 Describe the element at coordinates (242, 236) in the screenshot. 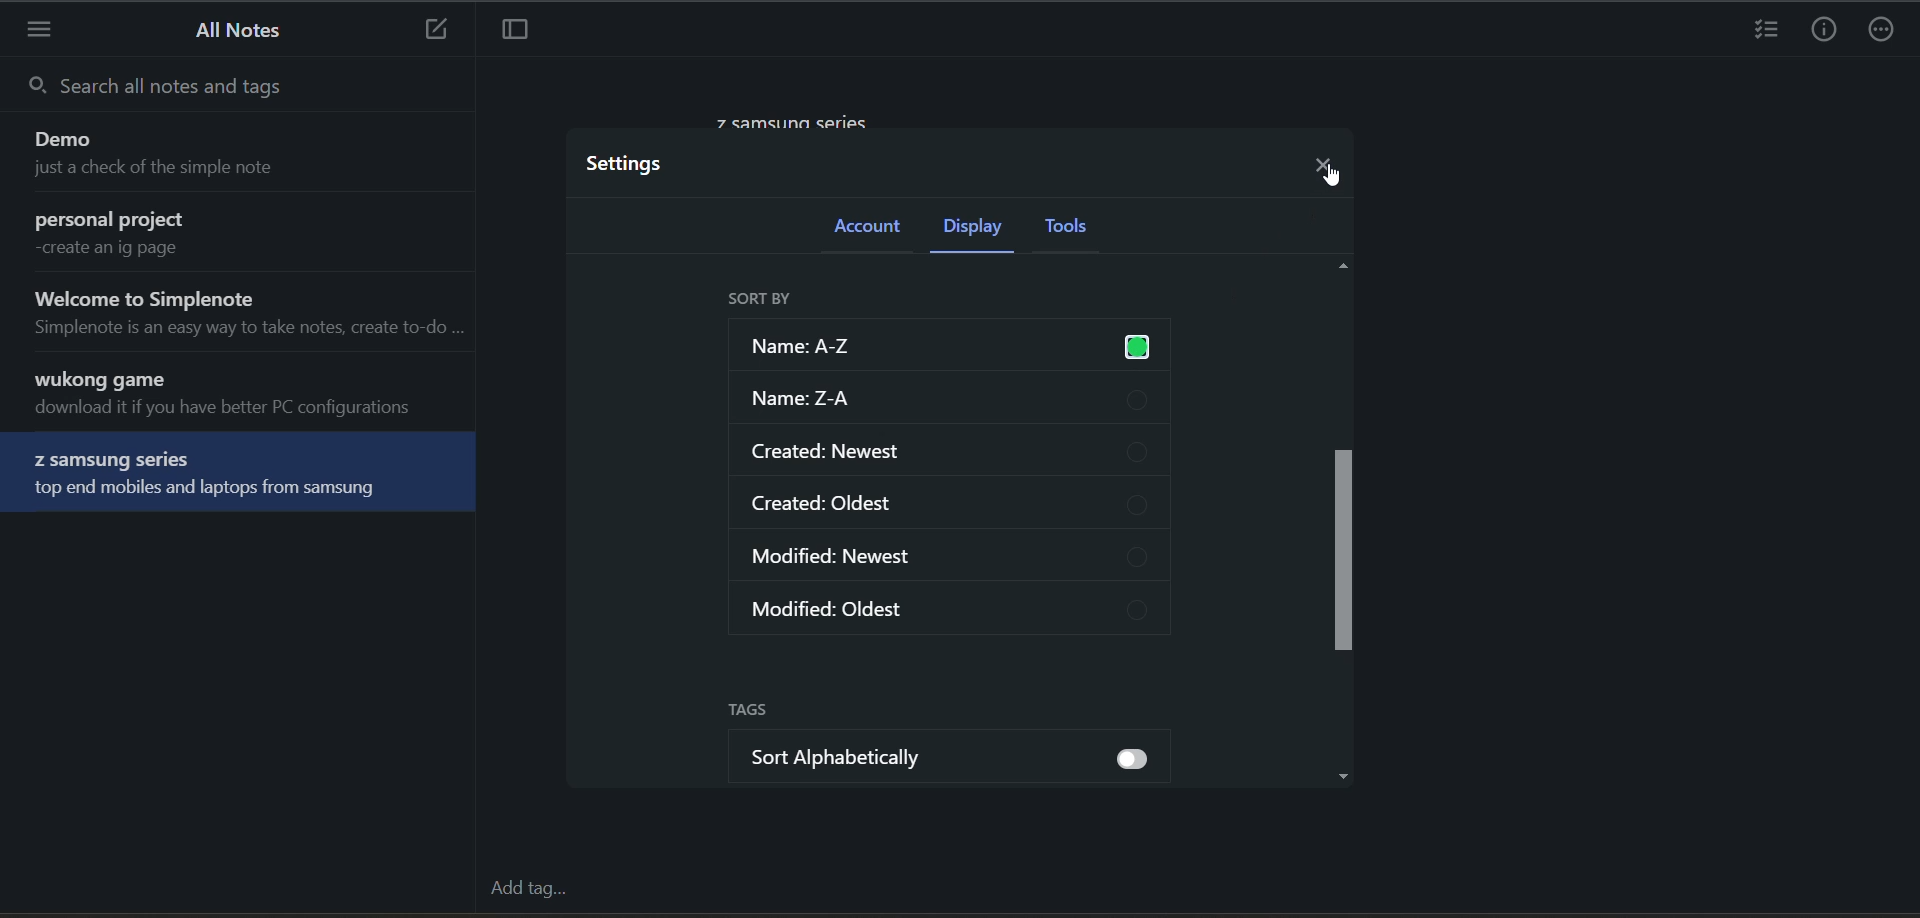

I see `personal project create an ig page` at that location.